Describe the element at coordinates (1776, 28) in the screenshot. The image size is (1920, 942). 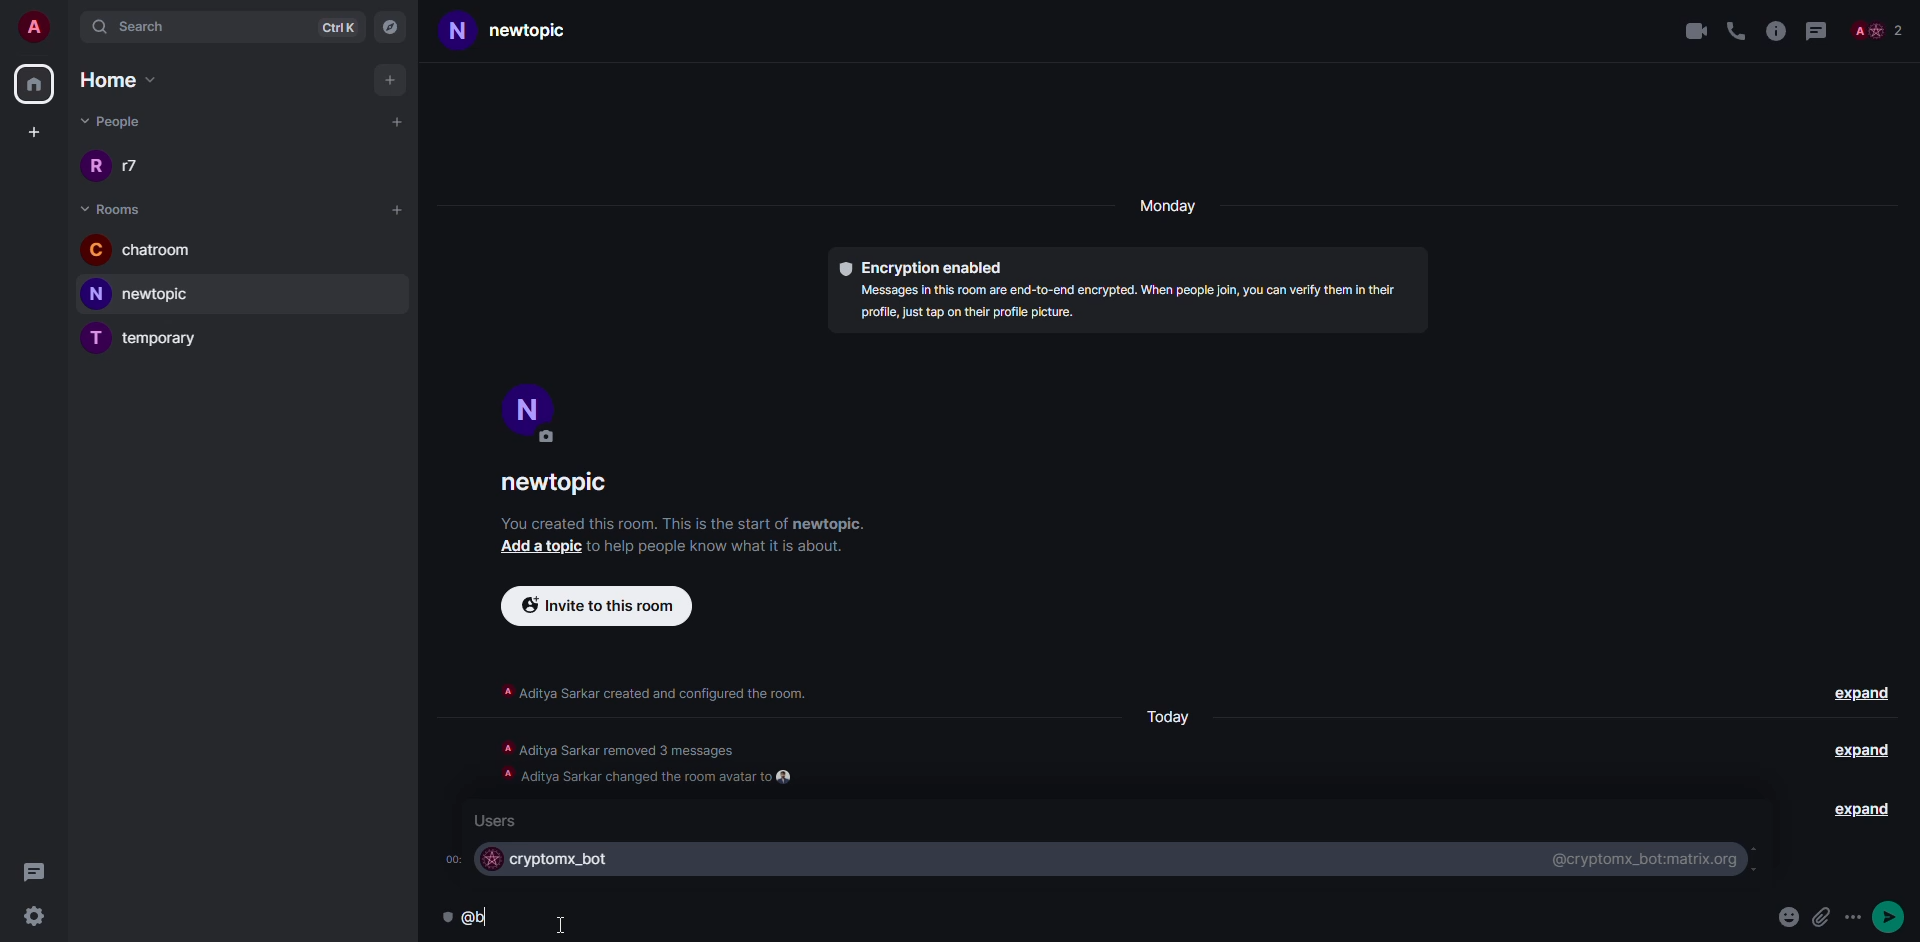
I see `info` at that location.